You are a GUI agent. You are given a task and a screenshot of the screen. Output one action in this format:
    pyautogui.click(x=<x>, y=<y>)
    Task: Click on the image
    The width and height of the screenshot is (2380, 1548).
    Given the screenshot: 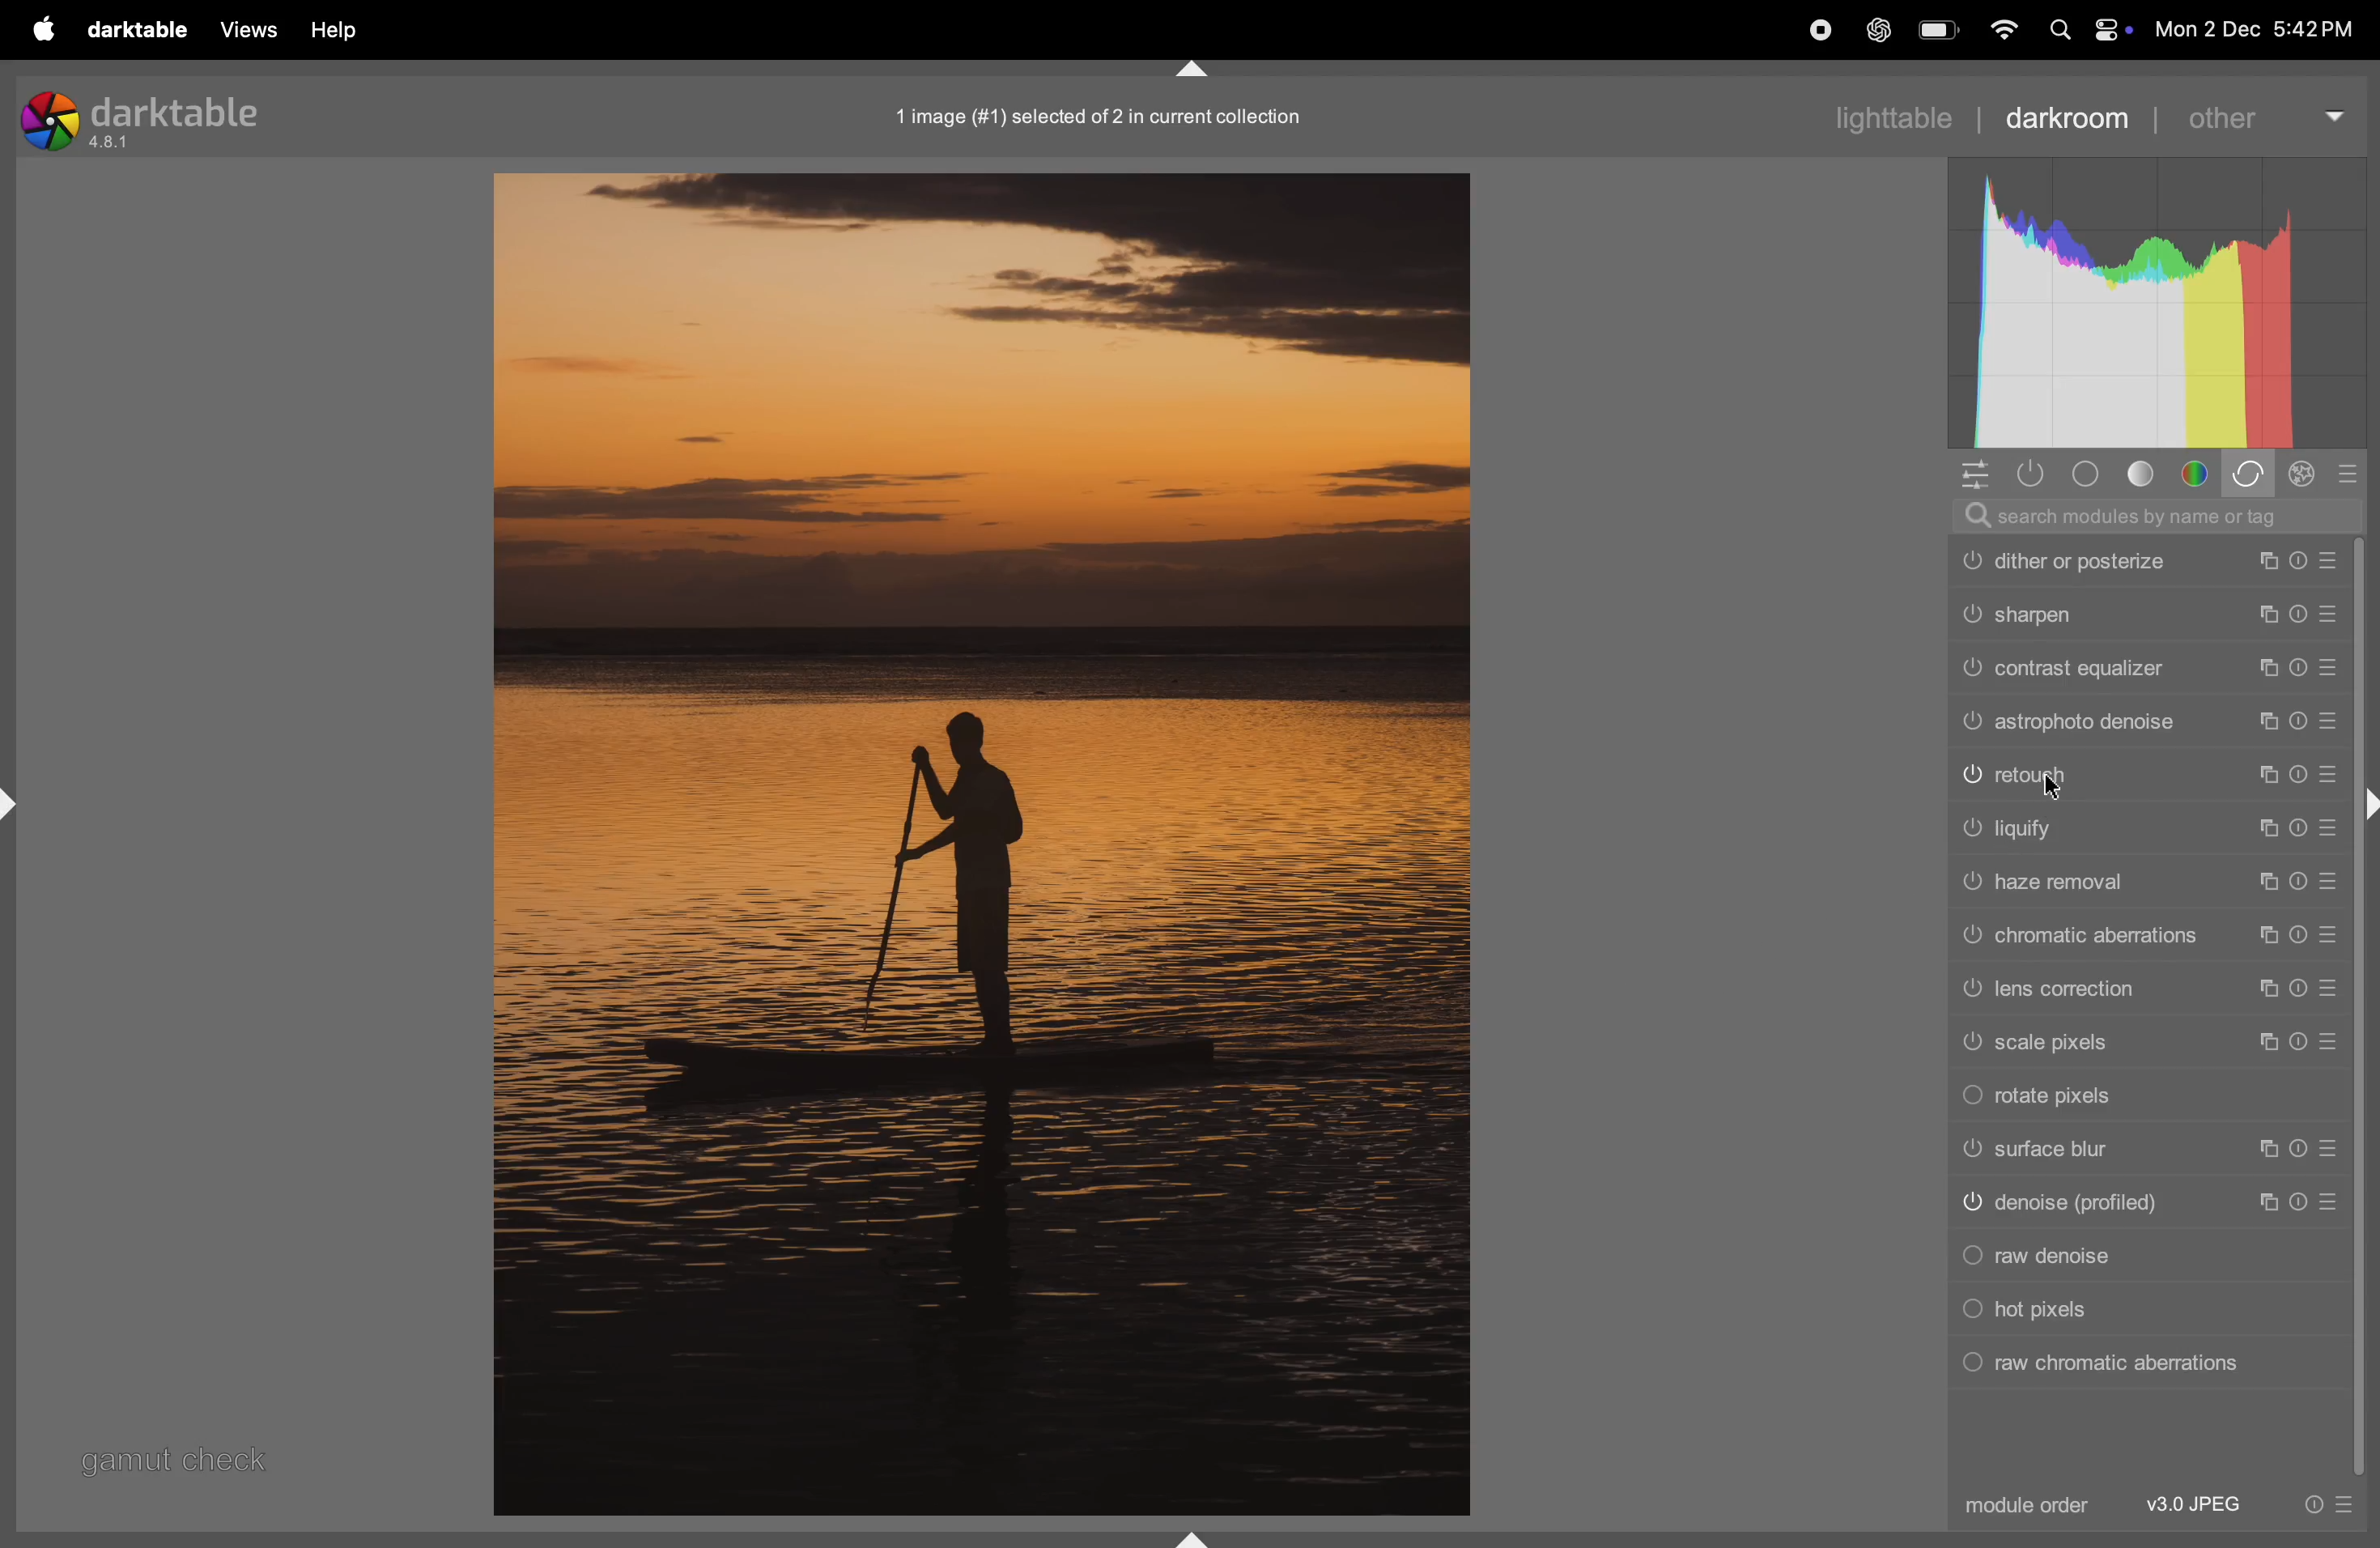 What is the action you would take?
    pyautogui.click(x=978, y=844)
    